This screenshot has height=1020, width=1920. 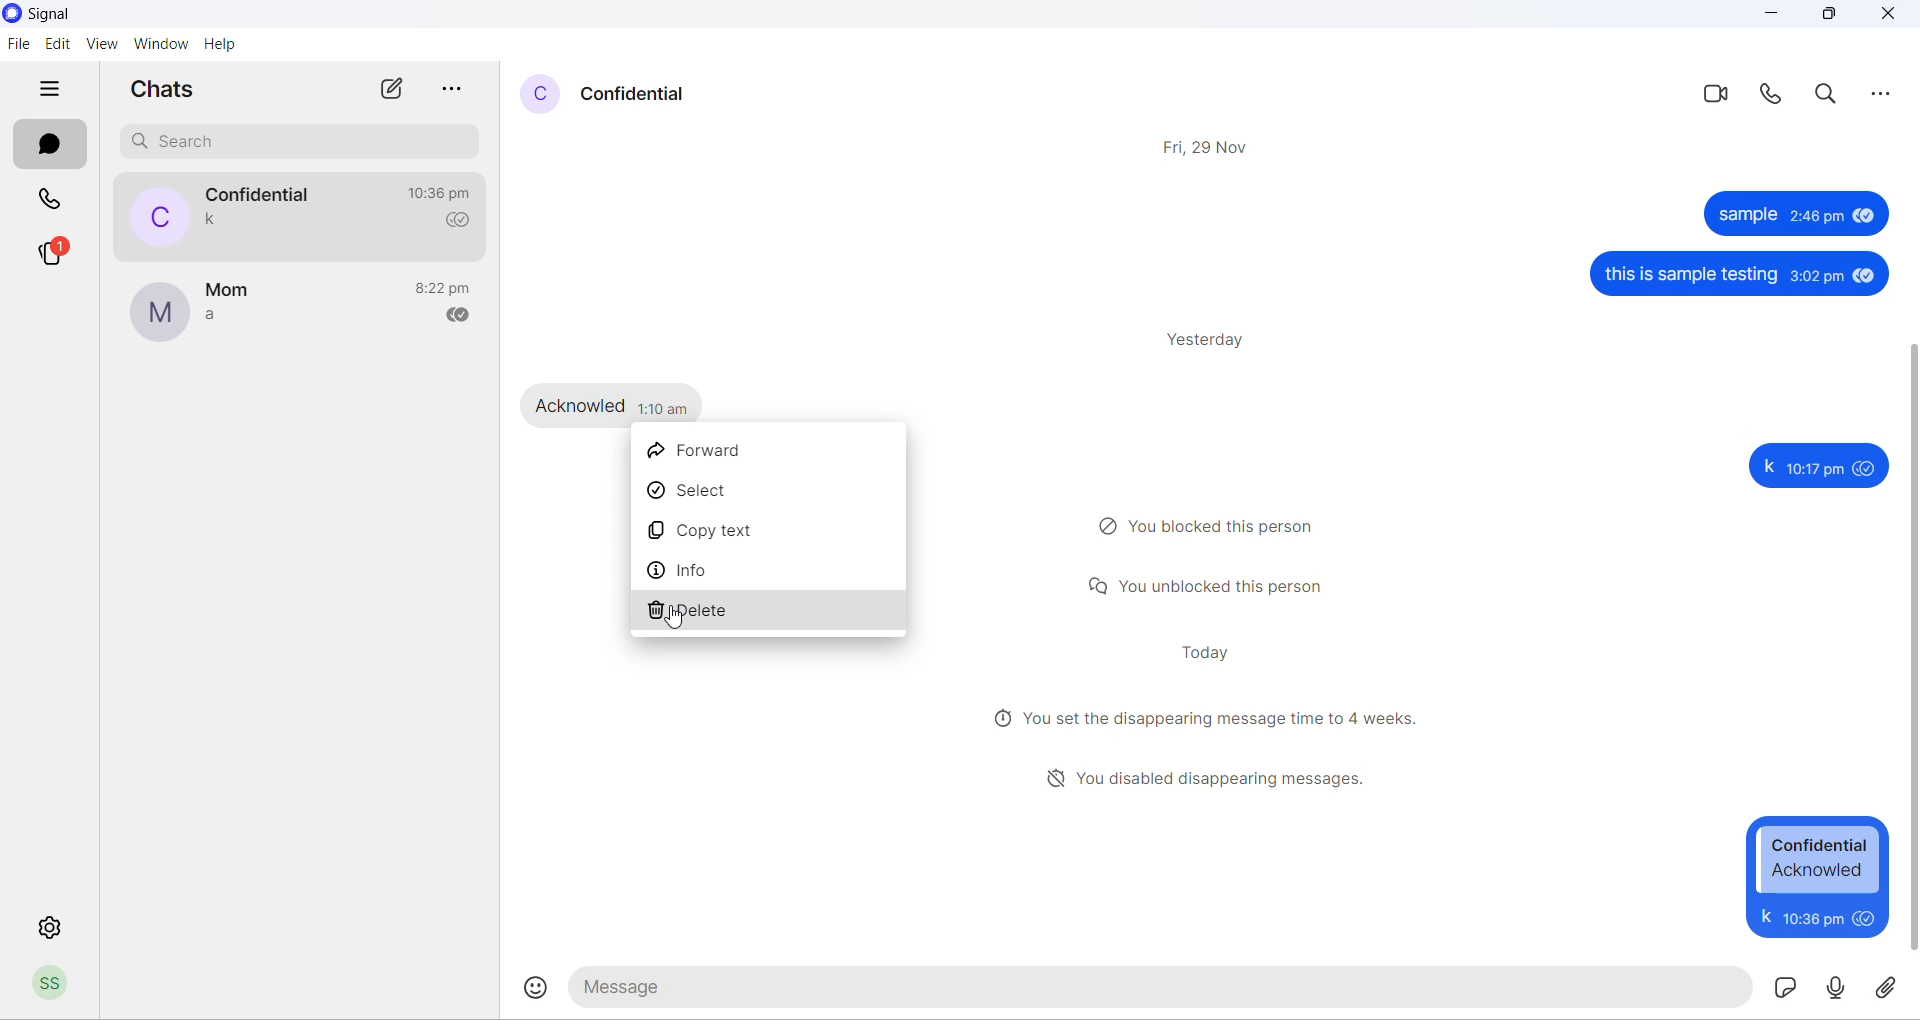 What do you see at coordinates (460, 221) in the screenshot?
I see `read recipient` at bounding box center [460, 221].